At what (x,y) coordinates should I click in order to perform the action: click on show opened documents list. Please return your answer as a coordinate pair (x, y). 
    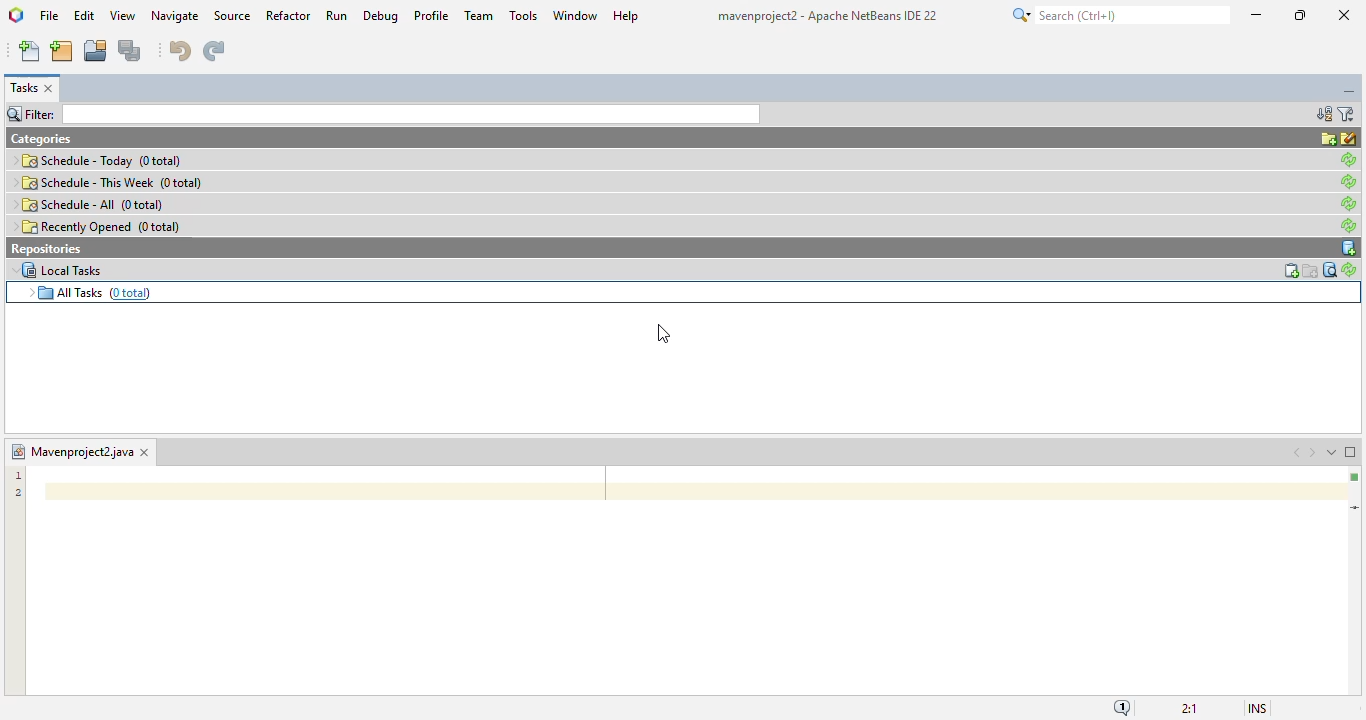
    Looking at the image, I should click on (1330, 452).